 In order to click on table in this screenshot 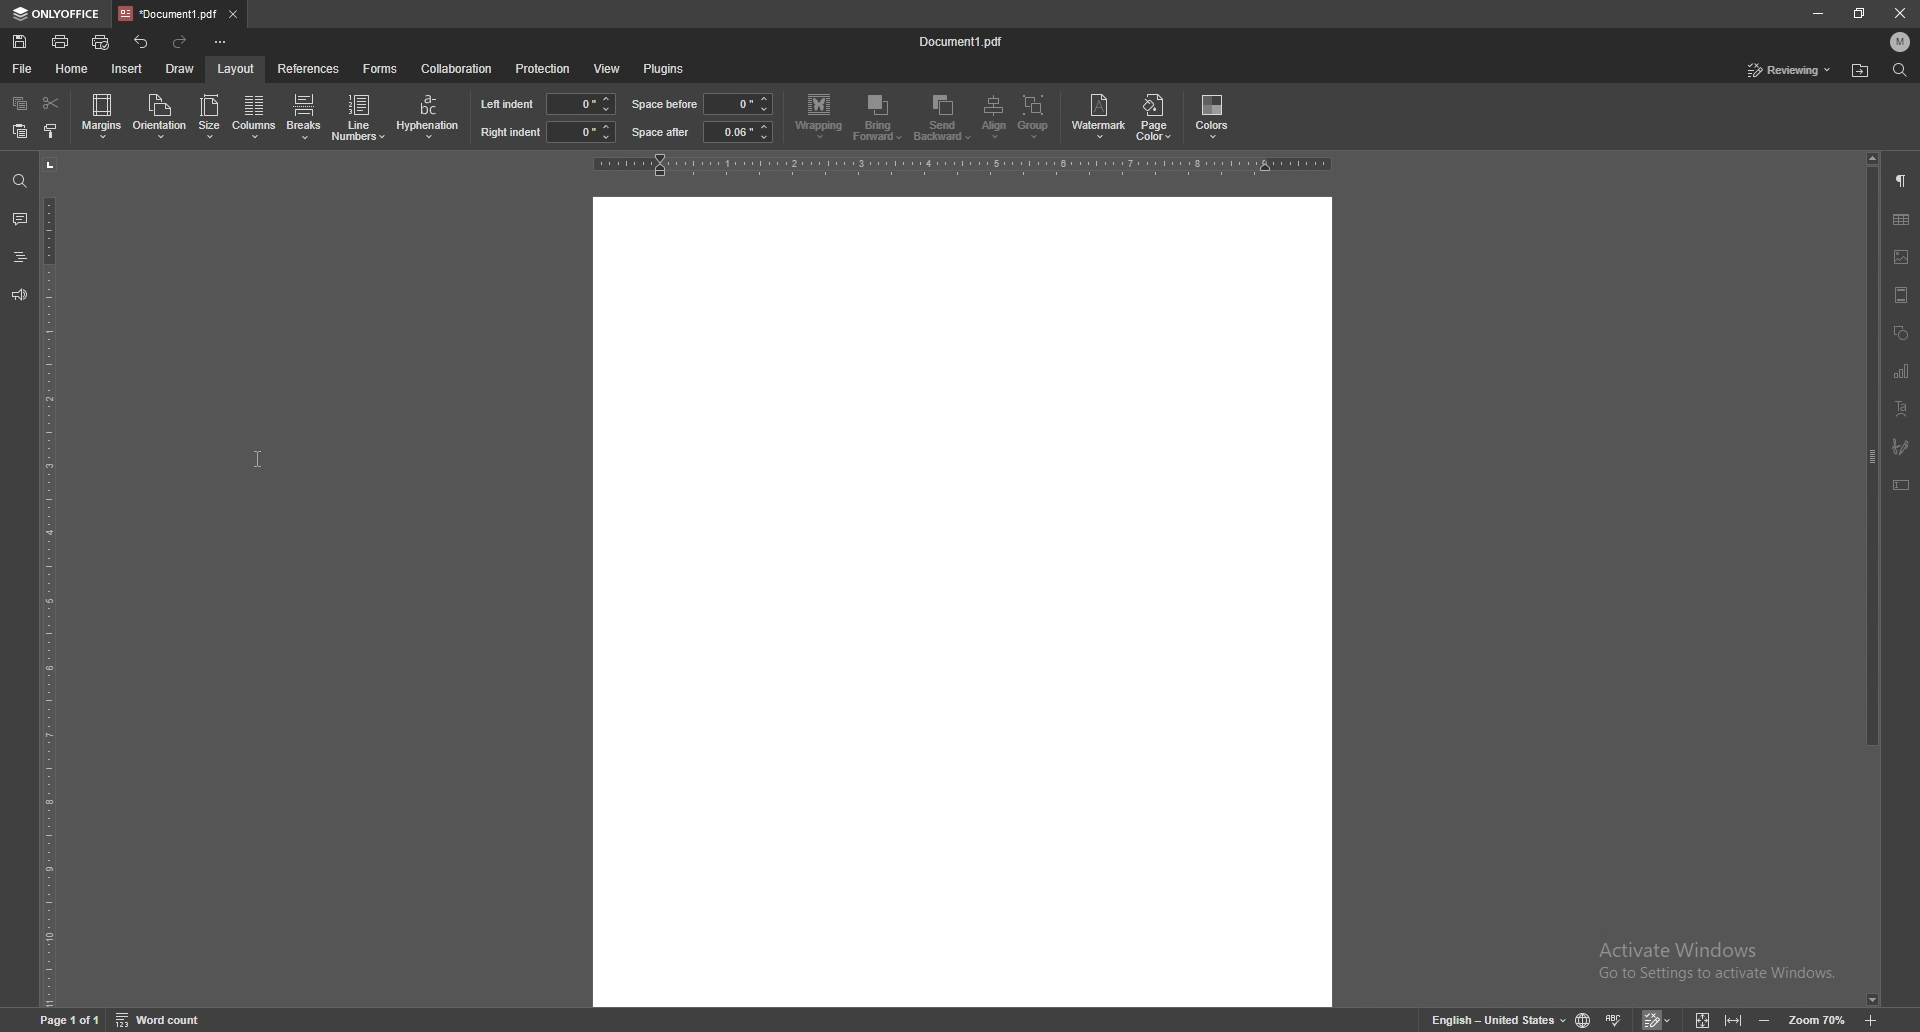, I will do `click(1901, 219)`.